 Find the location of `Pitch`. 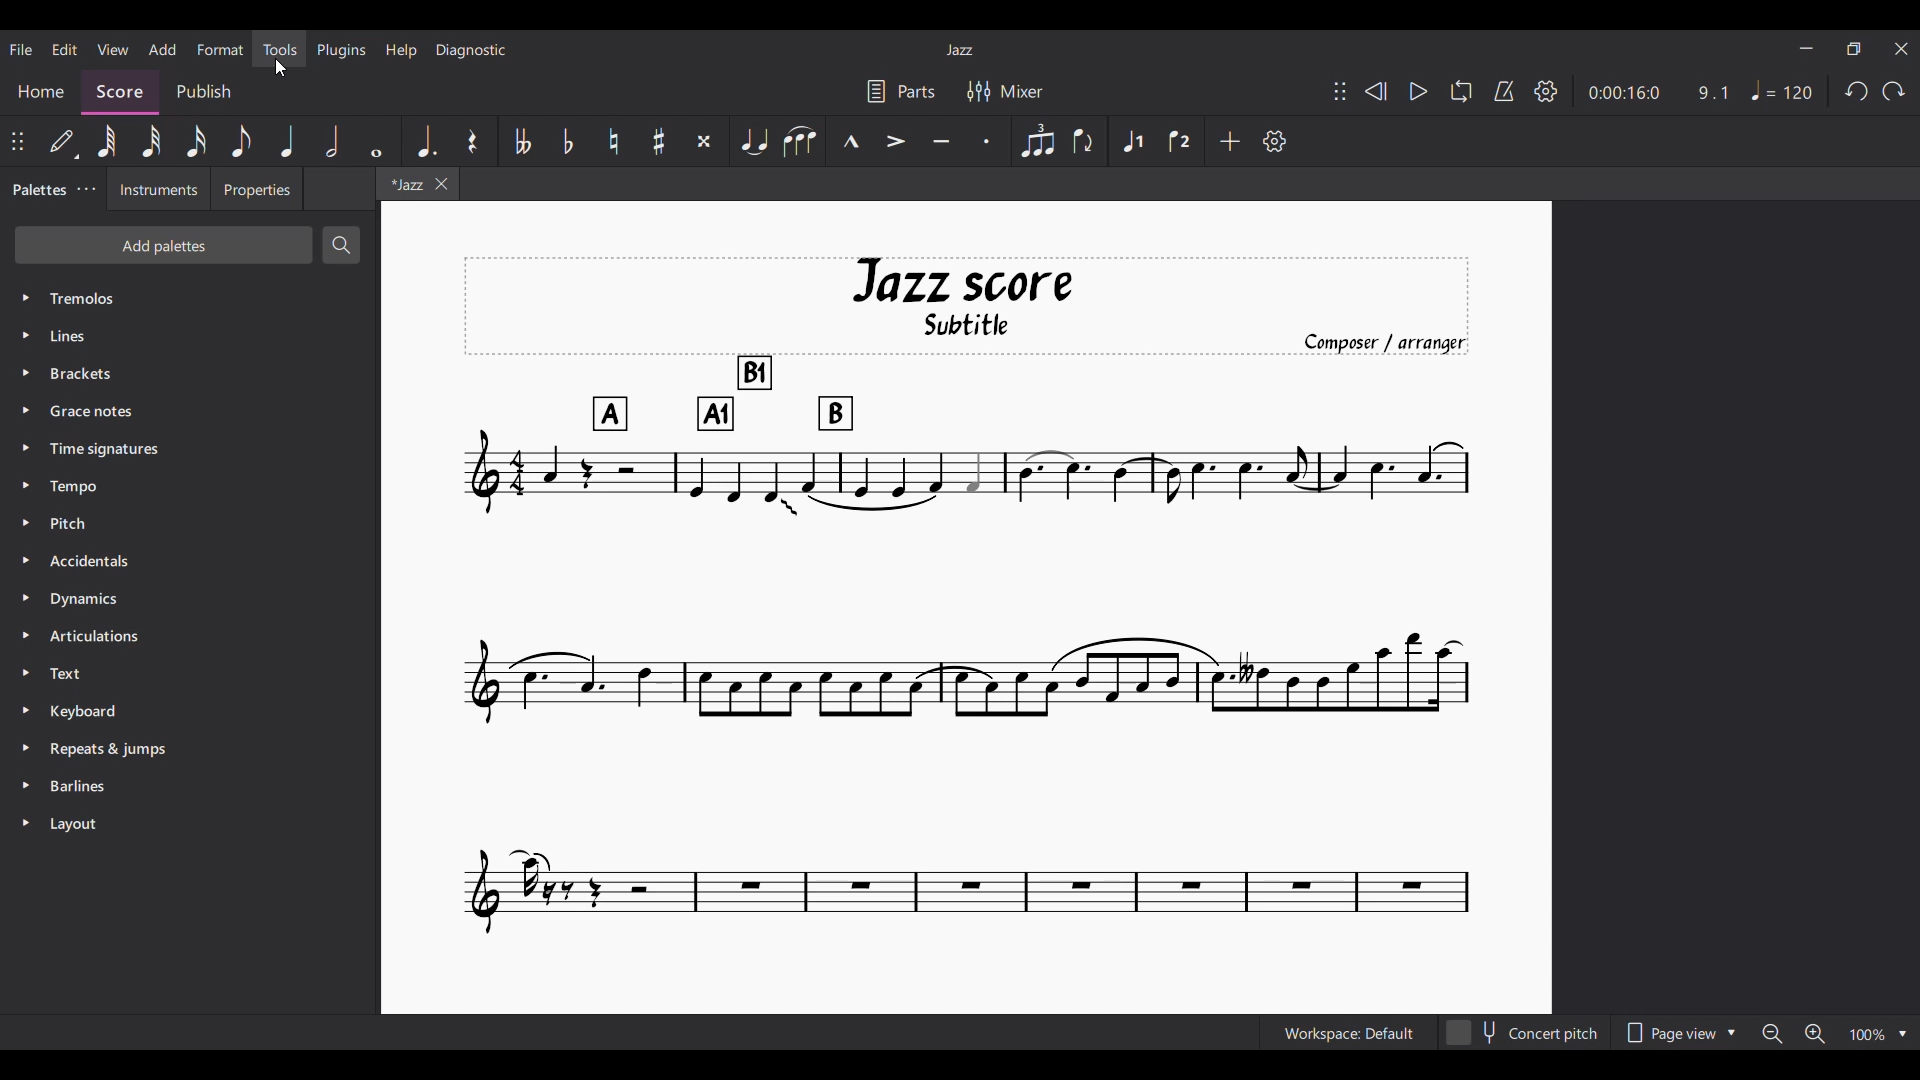

Pitch is located at coordinates (189, 523).